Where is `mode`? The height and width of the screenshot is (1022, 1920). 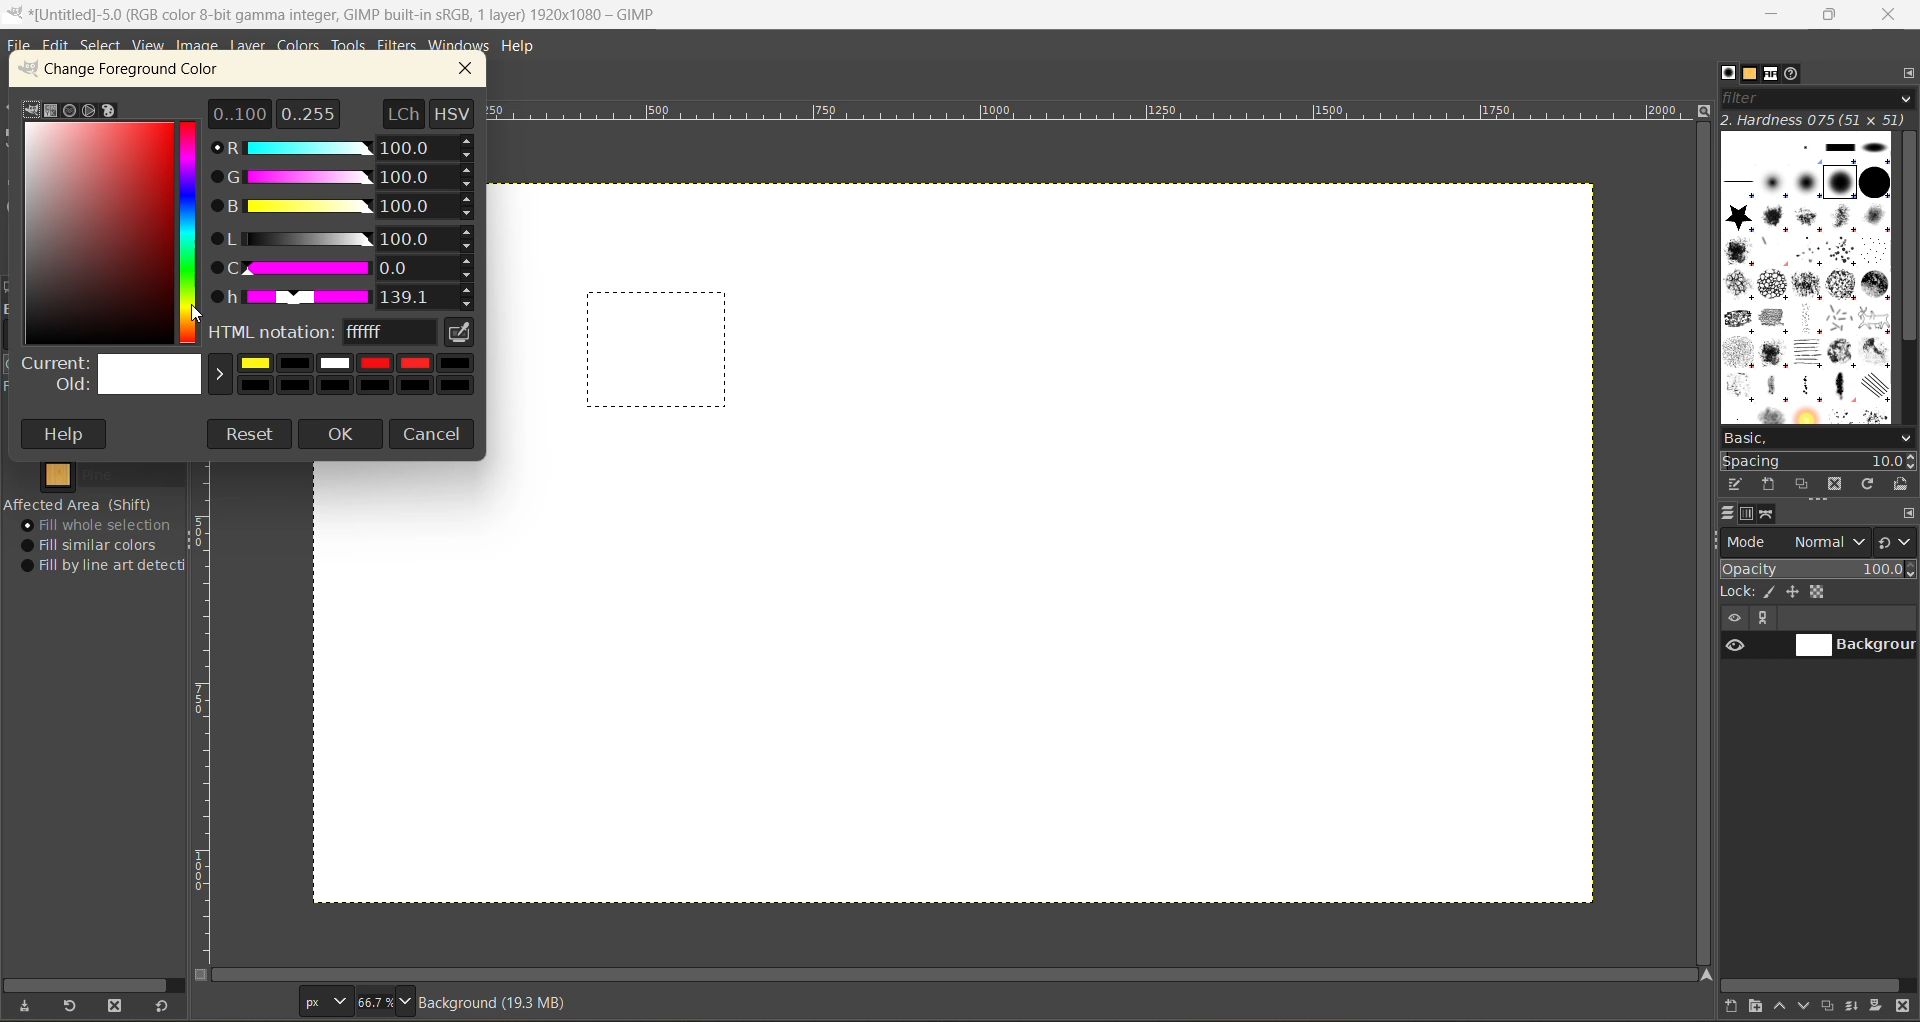 mode is located at coordinates (1797, 542).